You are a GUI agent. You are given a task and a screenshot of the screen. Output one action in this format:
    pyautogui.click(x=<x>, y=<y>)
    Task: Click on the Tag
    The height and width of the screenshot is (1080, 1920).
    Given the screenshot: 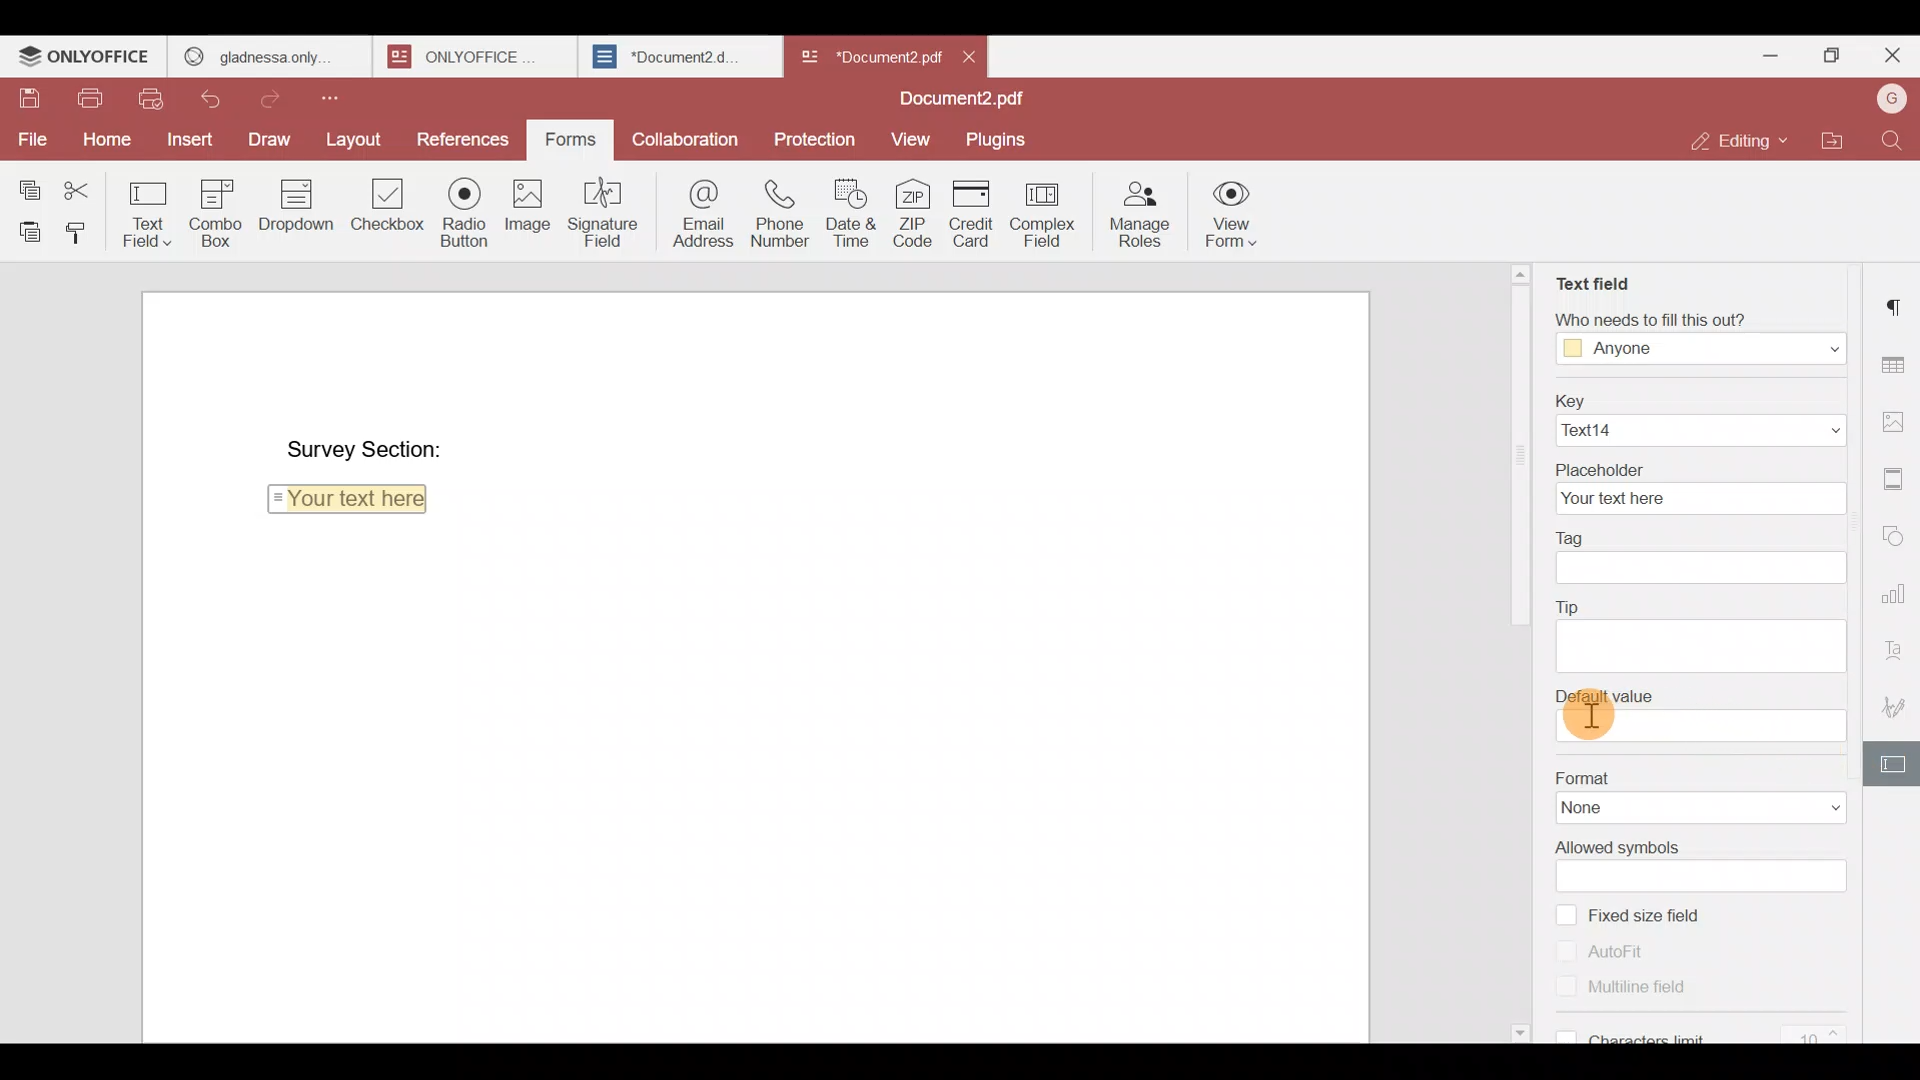 What is the action you would take?
    pyautogui.click(x=1696, y=537)
    